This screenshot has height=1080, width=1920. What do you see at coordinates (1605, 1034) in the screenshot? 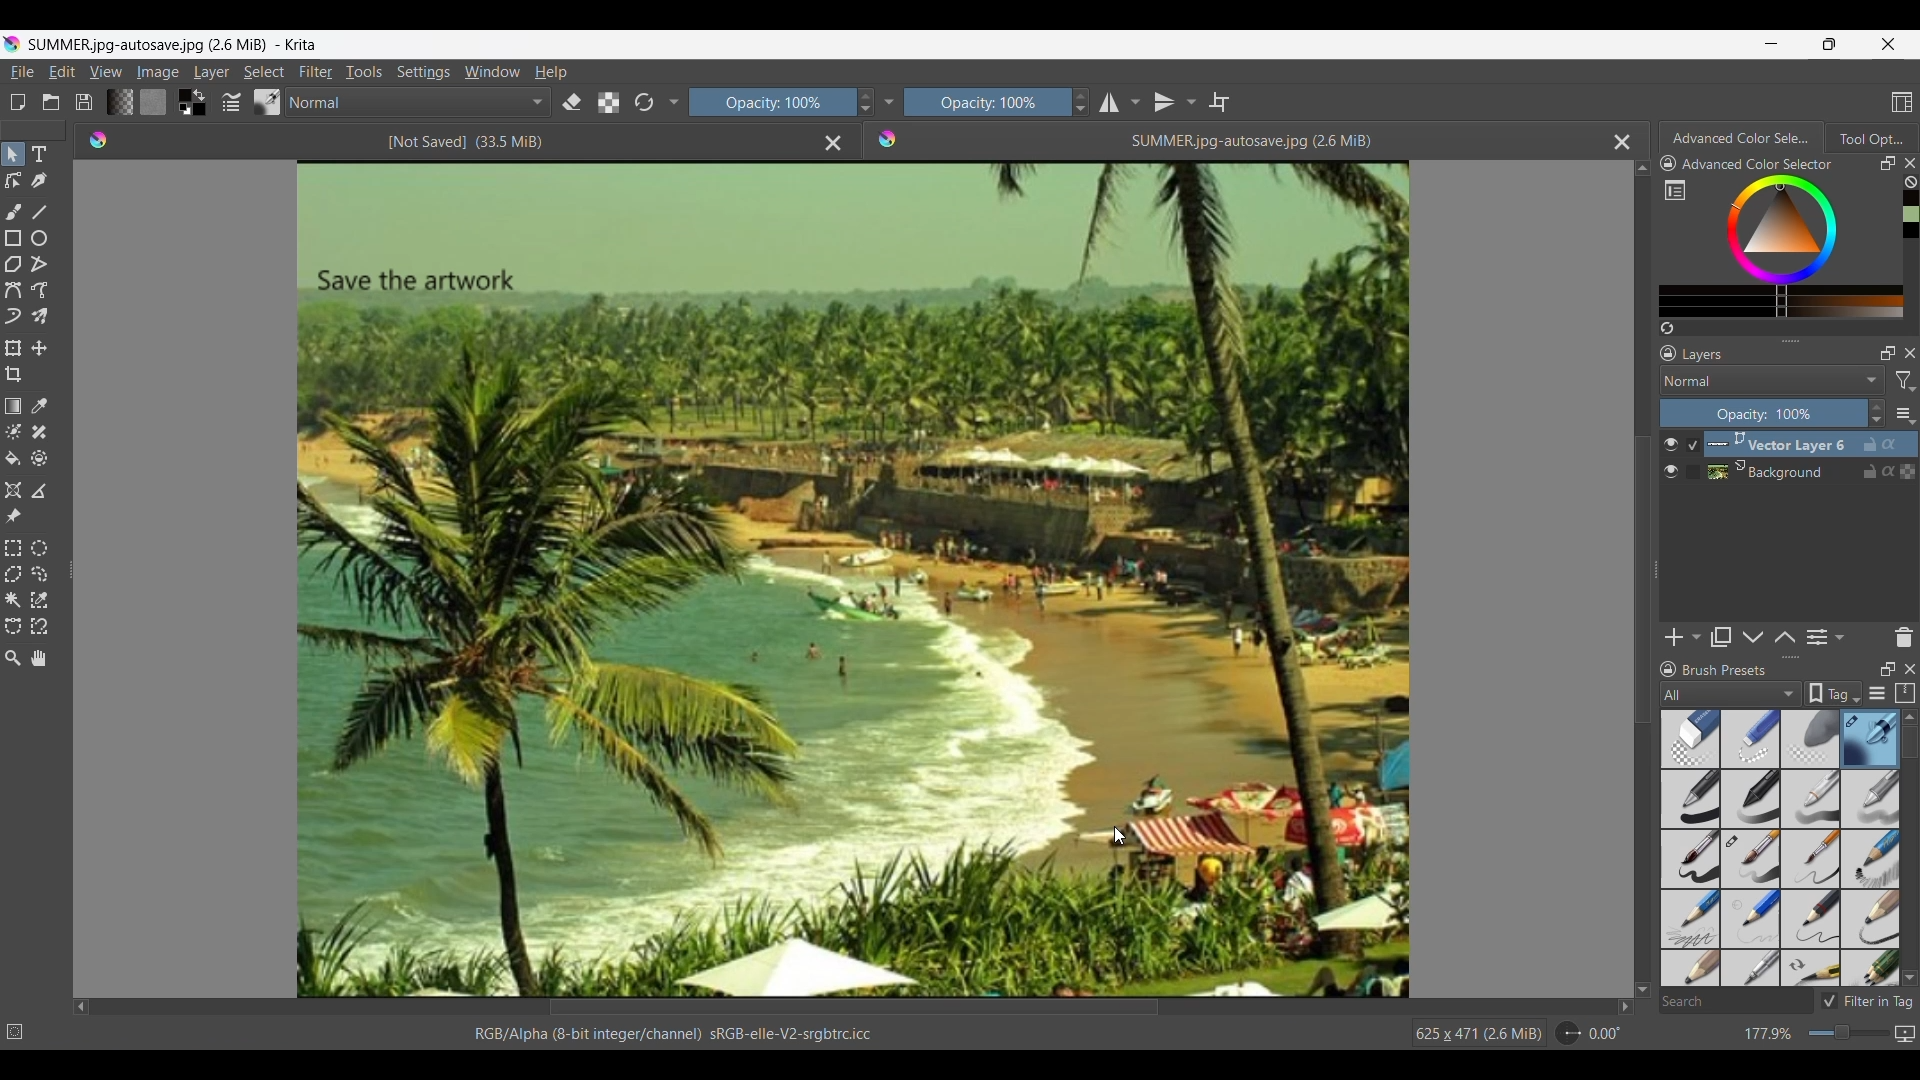
I see `Current rotation of image` at bounding box center [1605, 1034].